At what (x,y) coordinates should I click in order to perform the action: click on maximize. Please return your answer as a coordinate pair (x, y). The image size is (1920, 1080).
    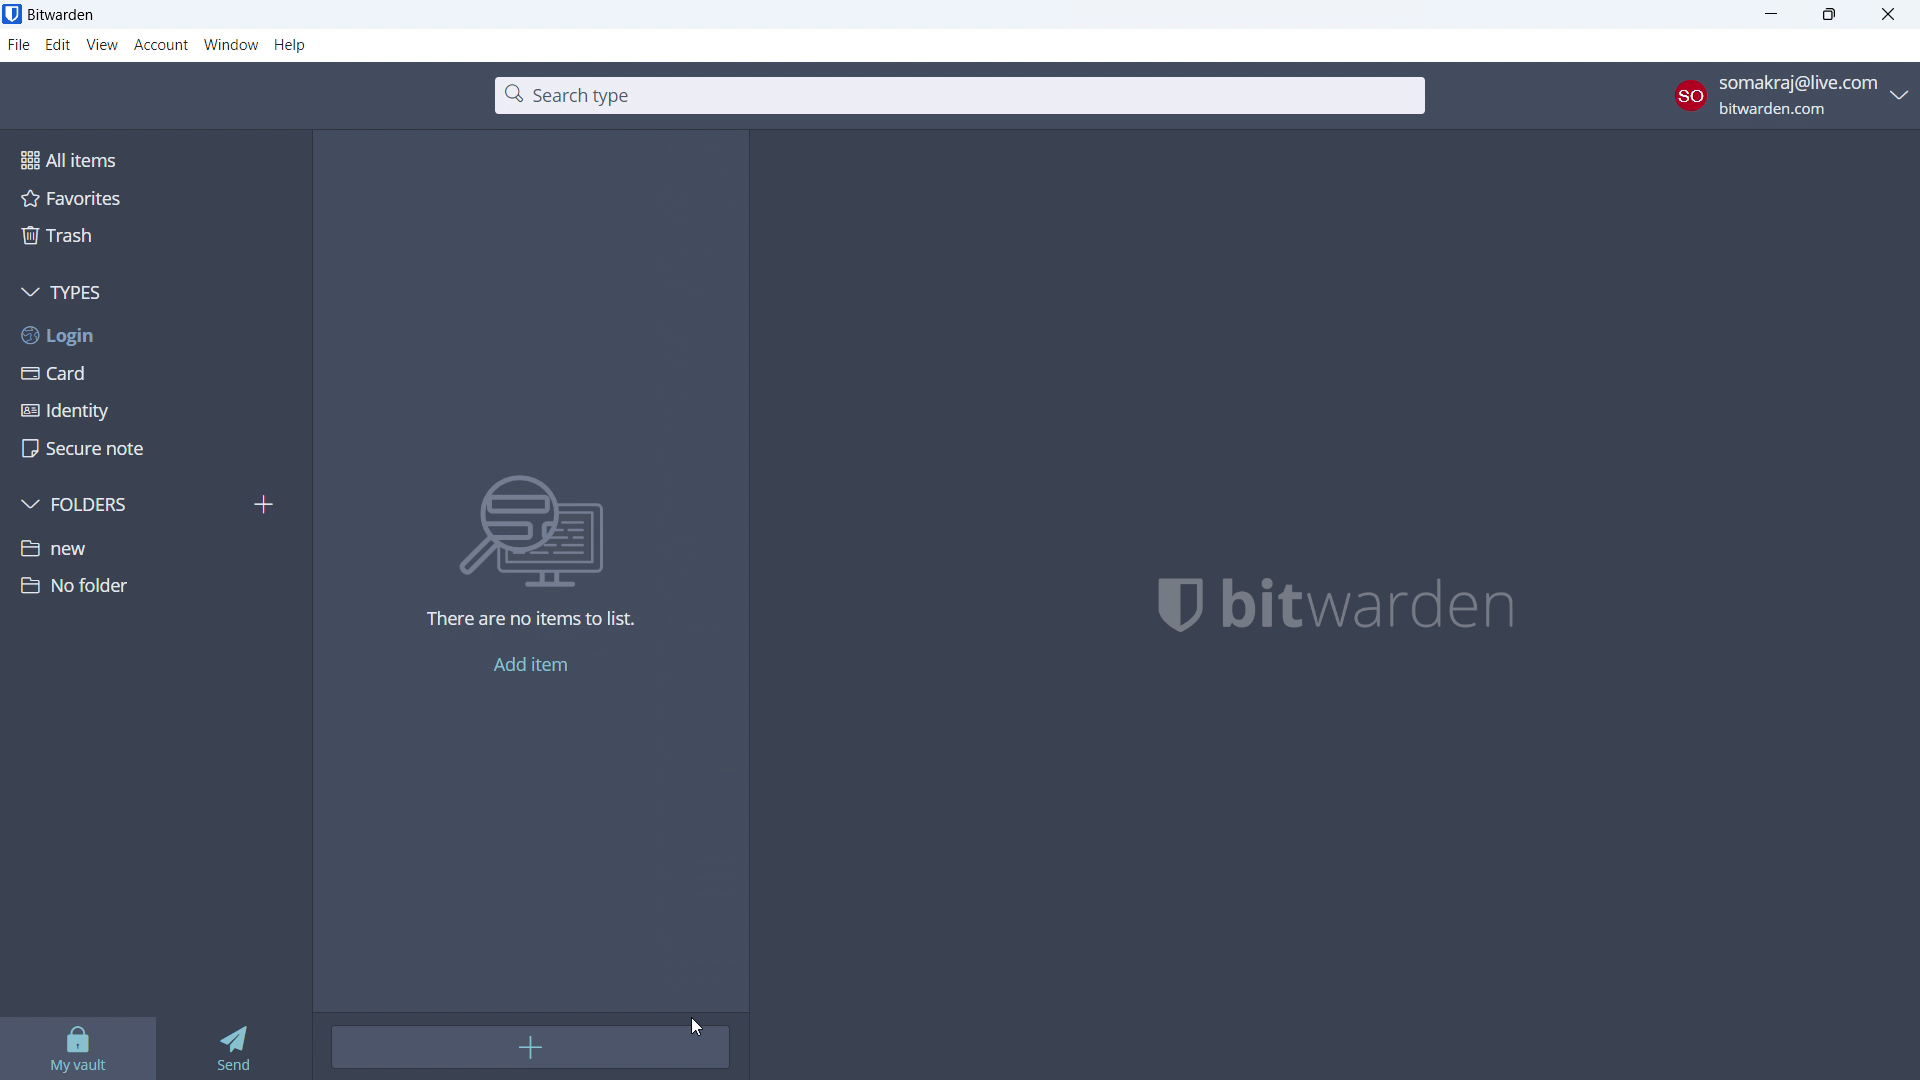
    Looking at the image, I should click on (1829, 15).